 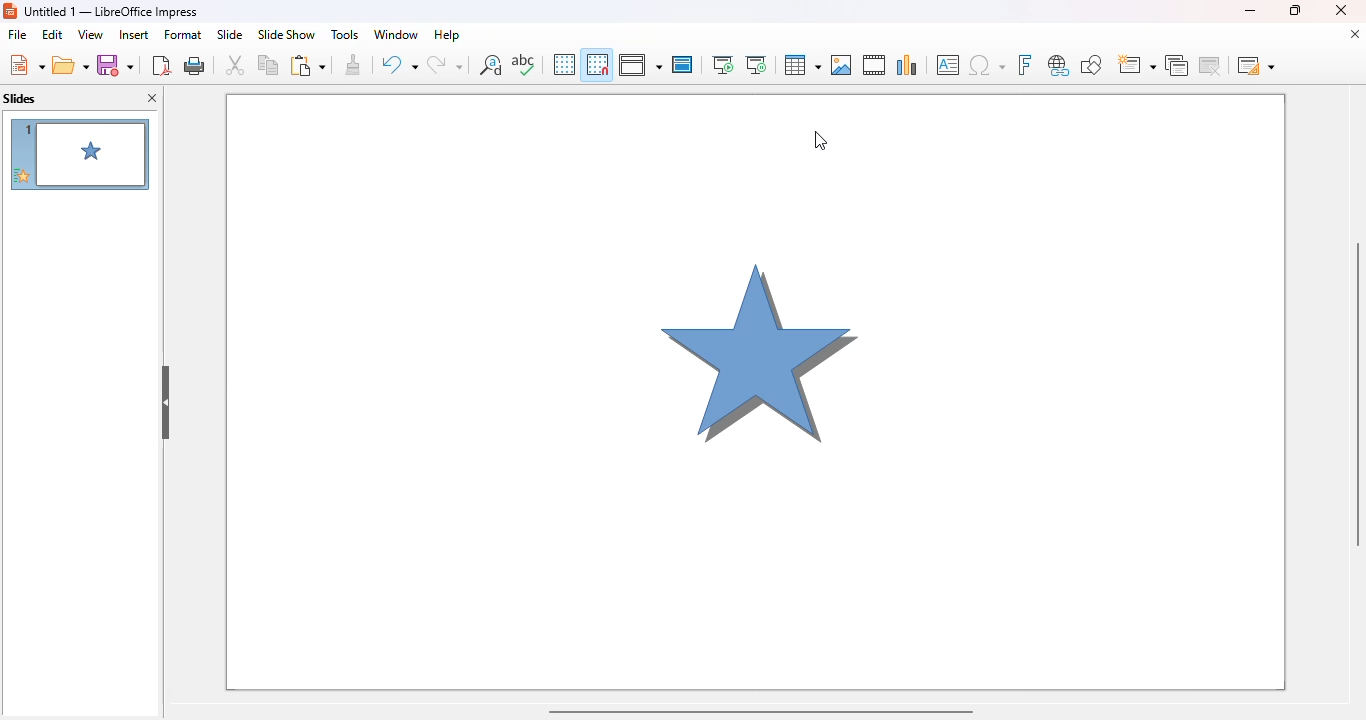 I want to click on find and replace, so click(x=491, y=64).